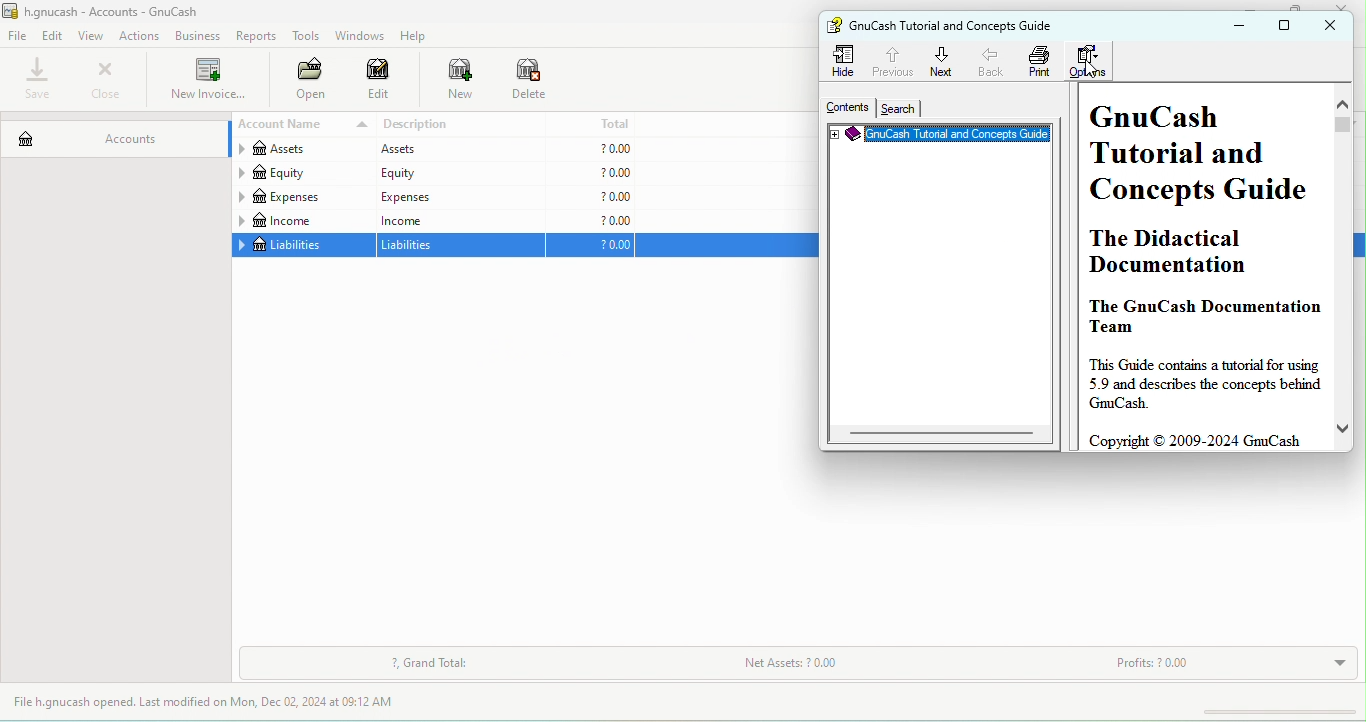 The height and width of the screenshot is (722, 1366). I want to click on minimize, so click(1255, 5).